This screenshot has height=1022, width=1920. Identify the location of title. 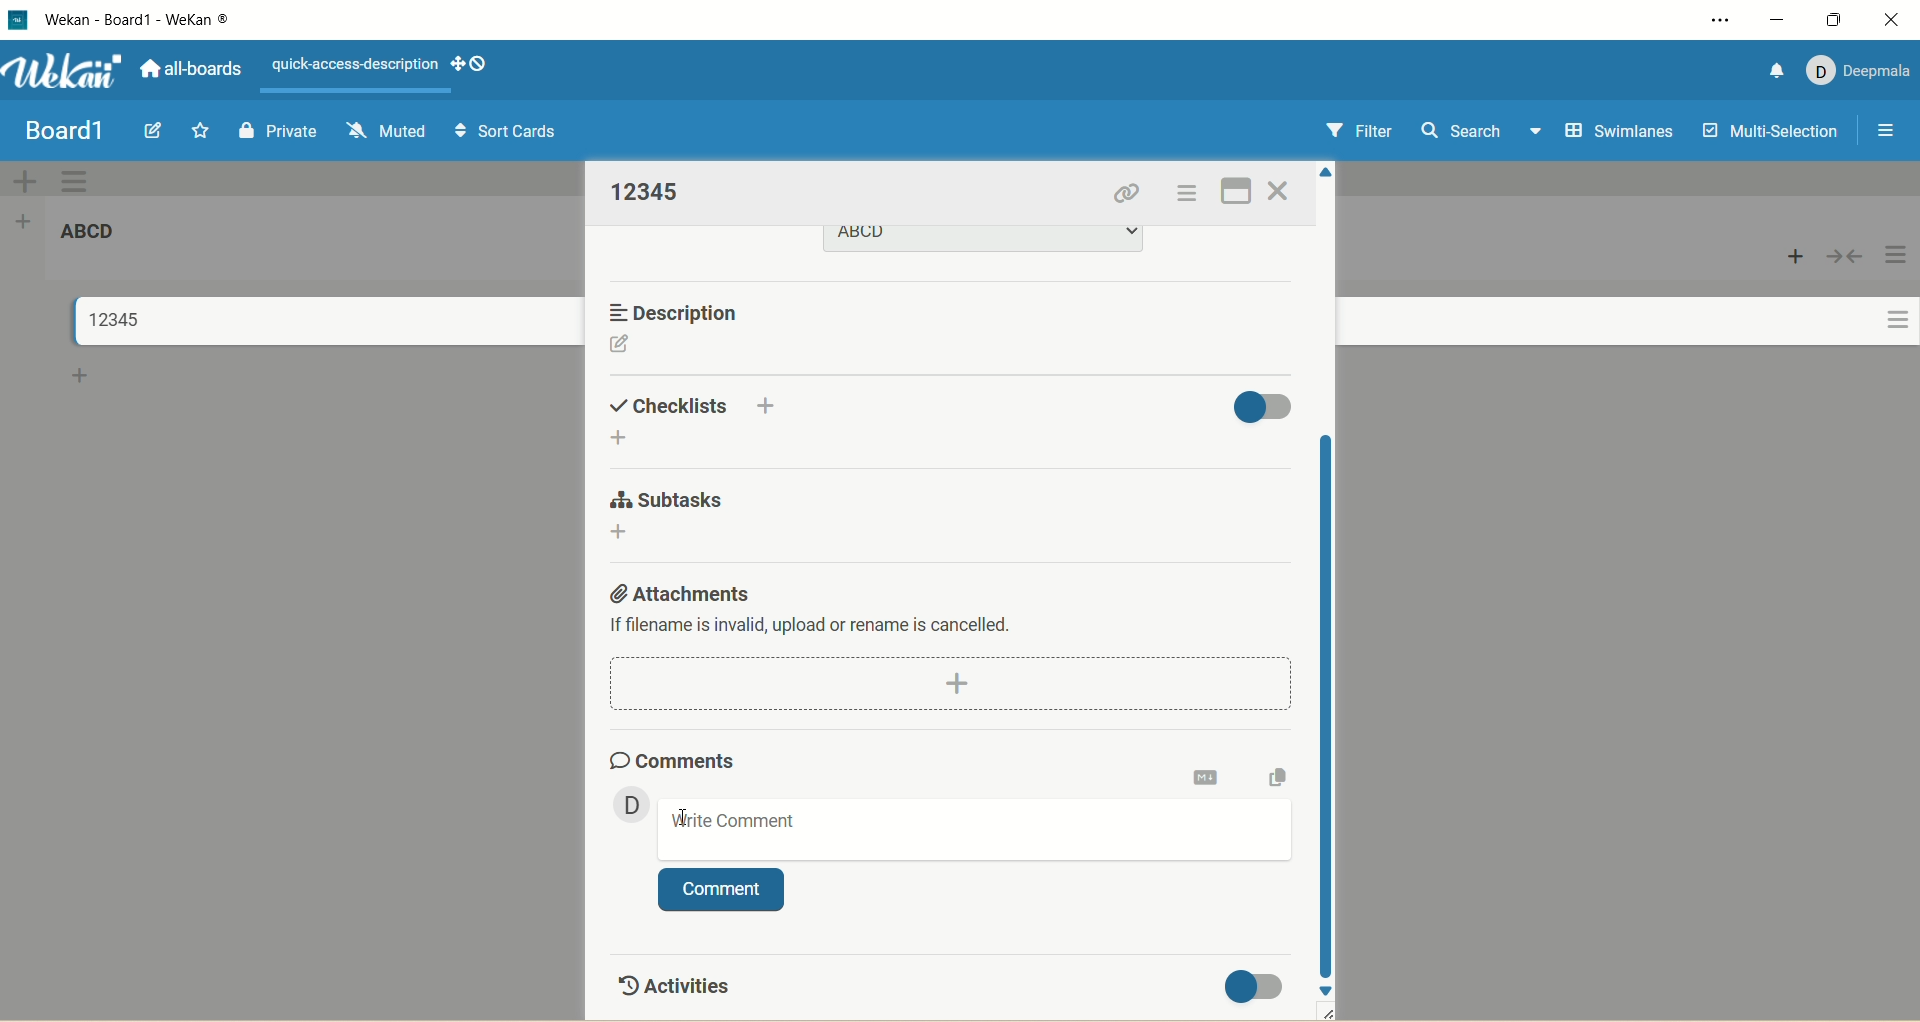
(649, 191).